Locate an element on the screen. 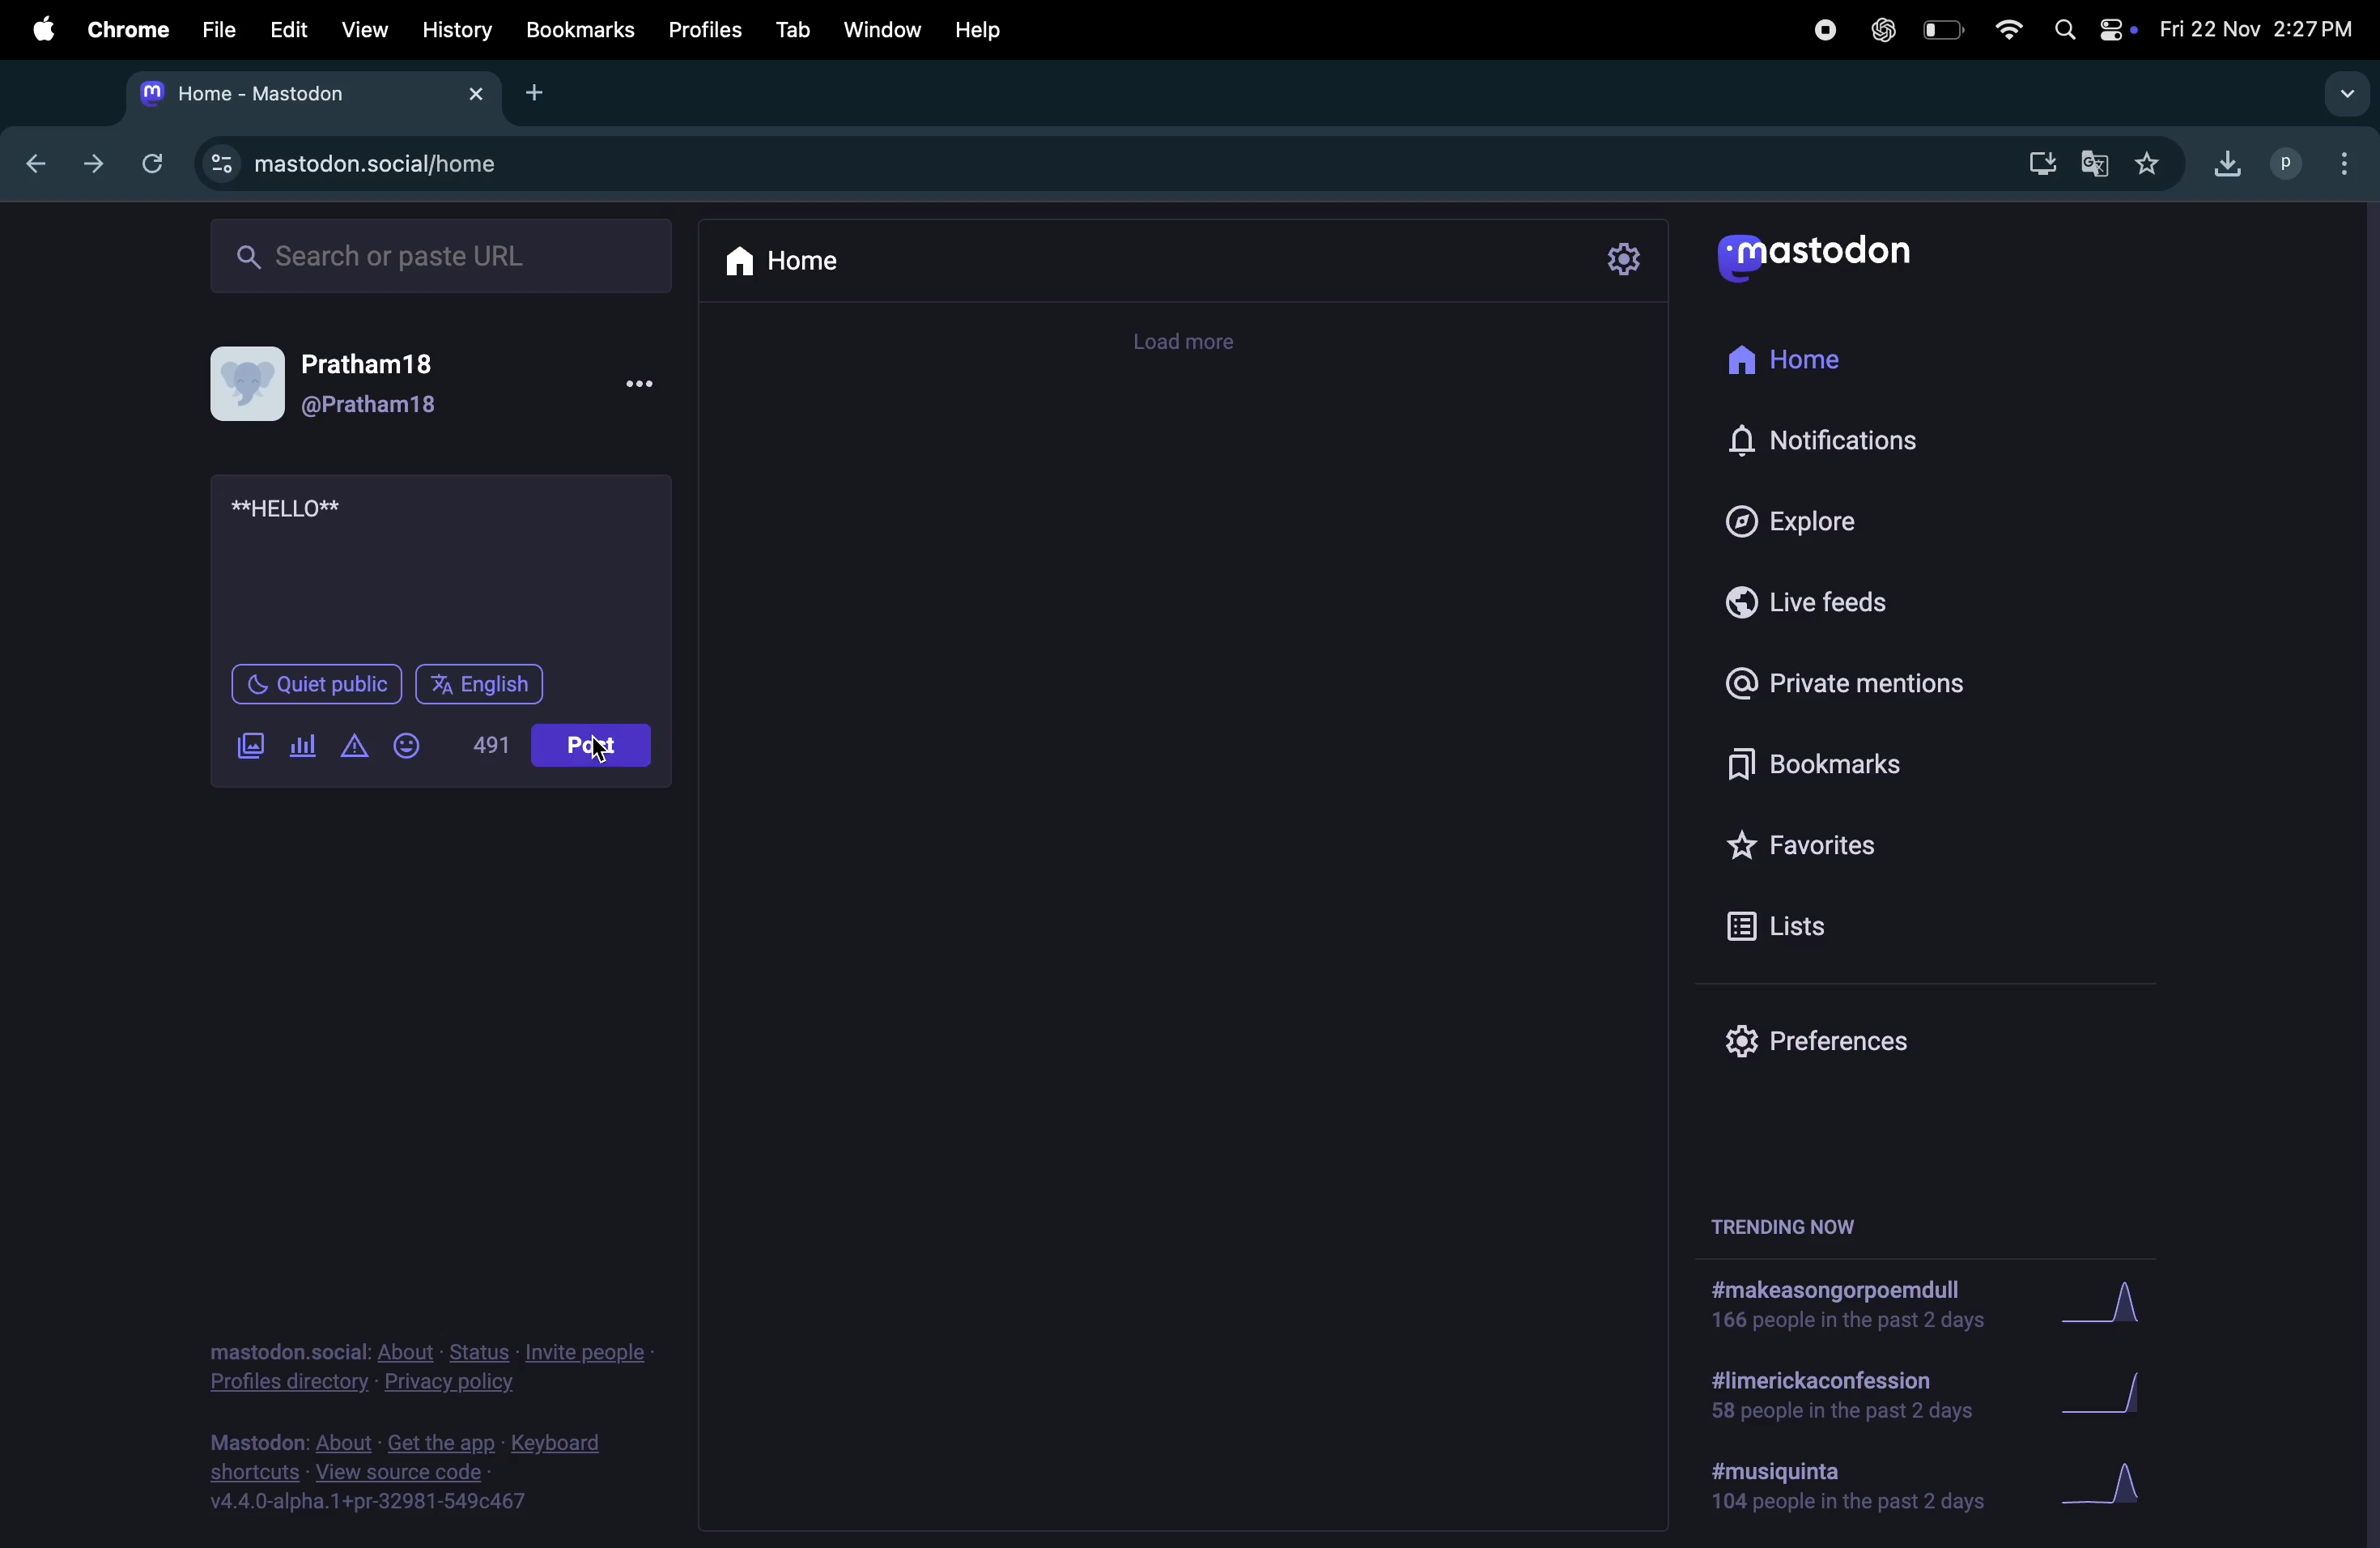 This screenshot has height=1548, width=2380. quiet public is located at coordinates (317, 686).